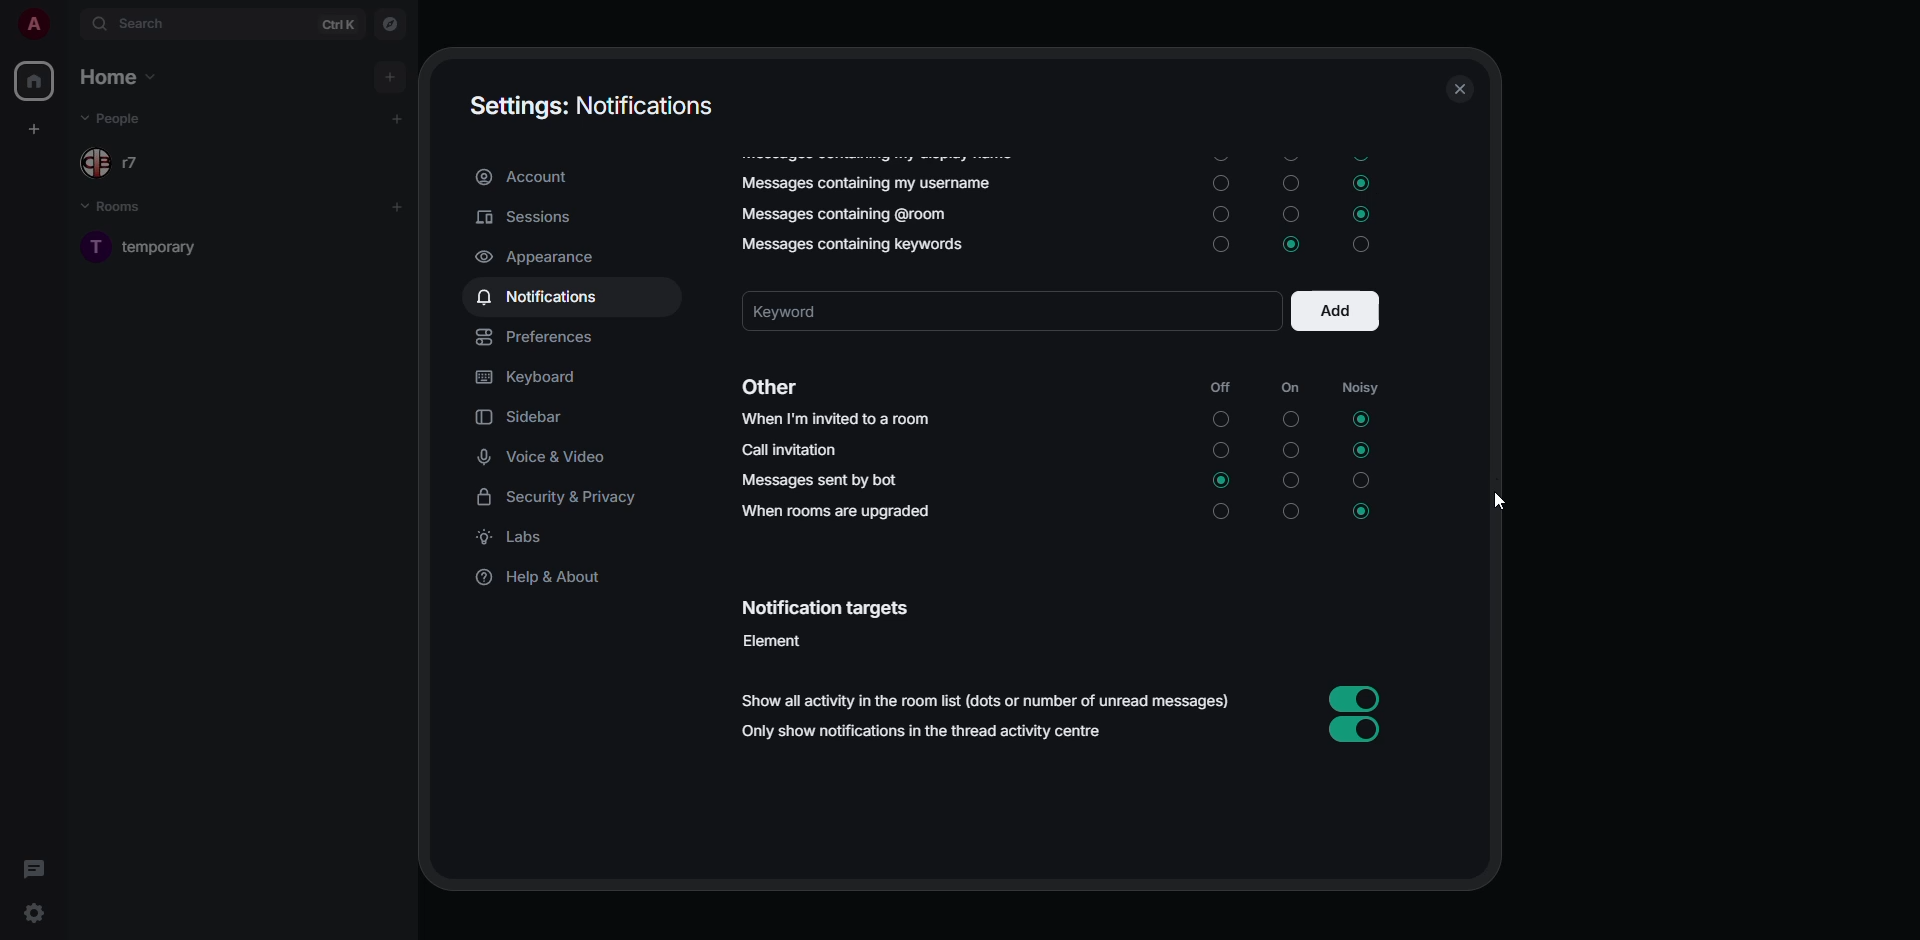 Image resolution: width=1920 pixels, height=940 pixels. Describe the element at coordinates (1363, 245) in the screenshot. I see `noisy` at that location.